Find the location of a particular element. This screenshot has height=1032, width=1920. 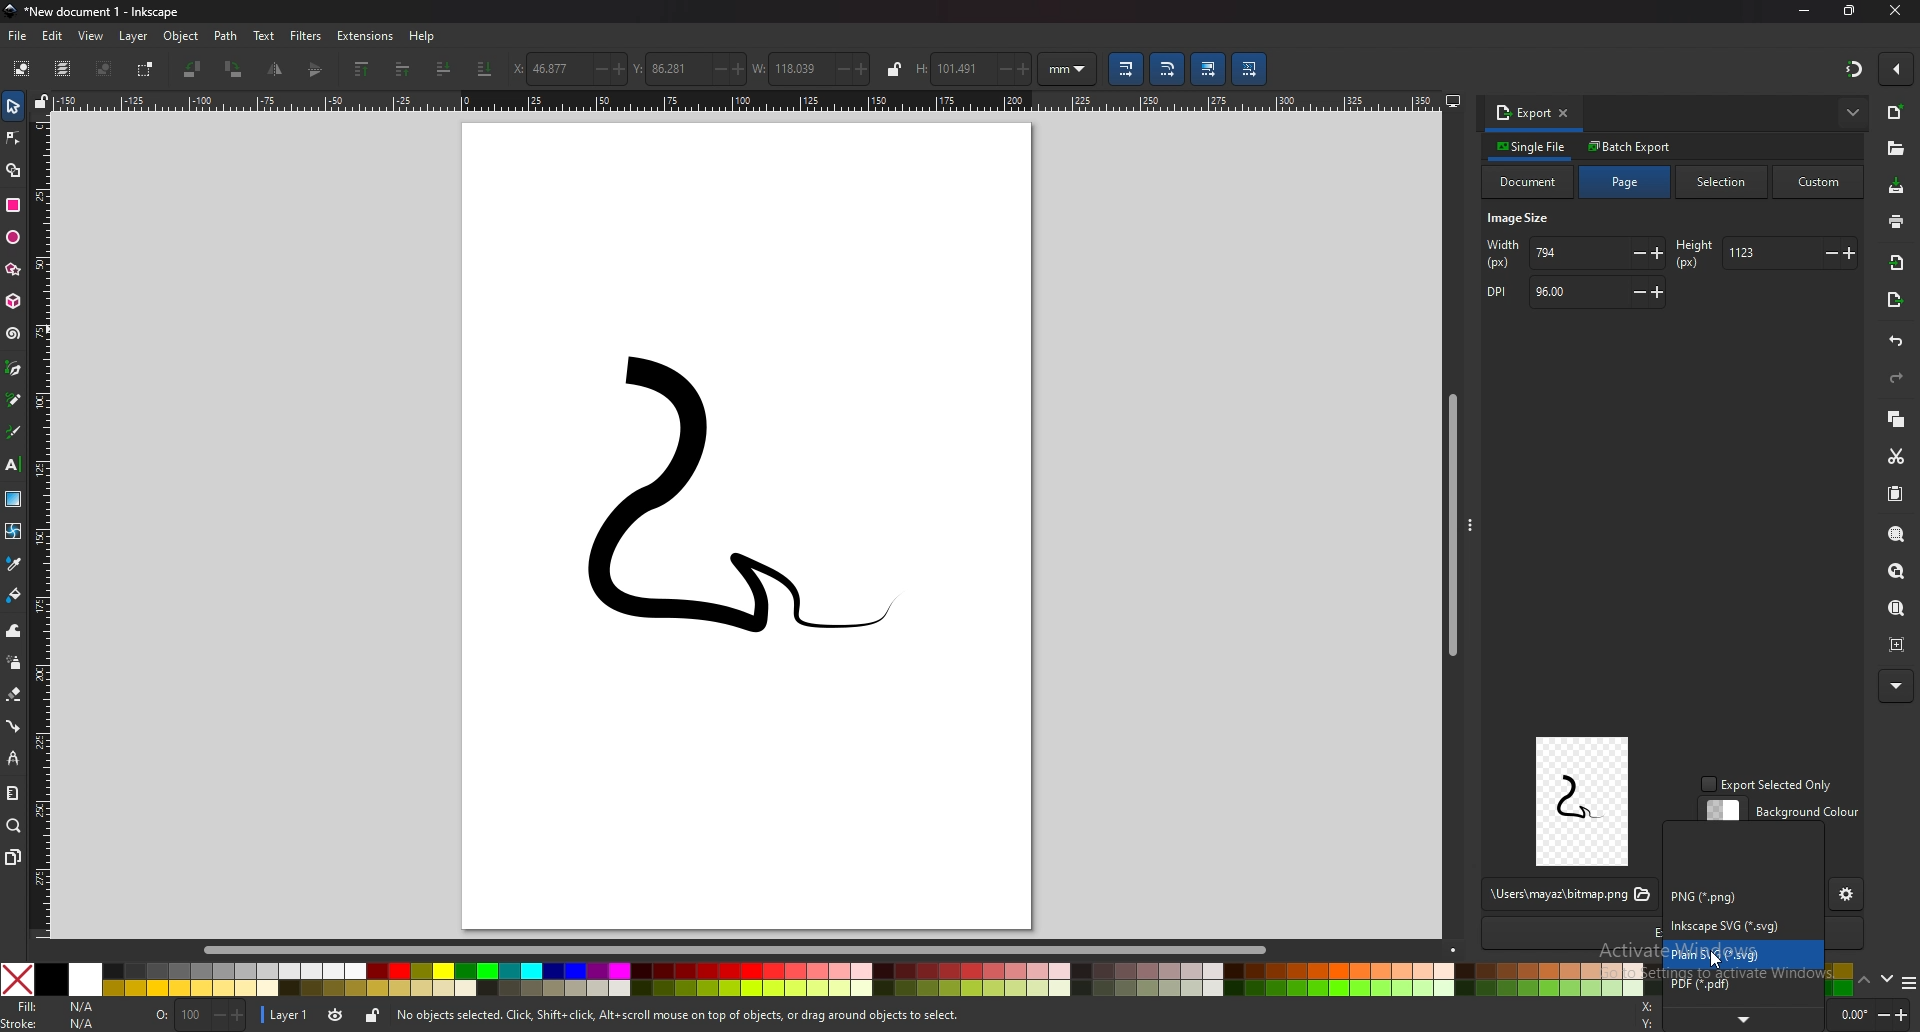

pencil is located at coordinates (15, 399).